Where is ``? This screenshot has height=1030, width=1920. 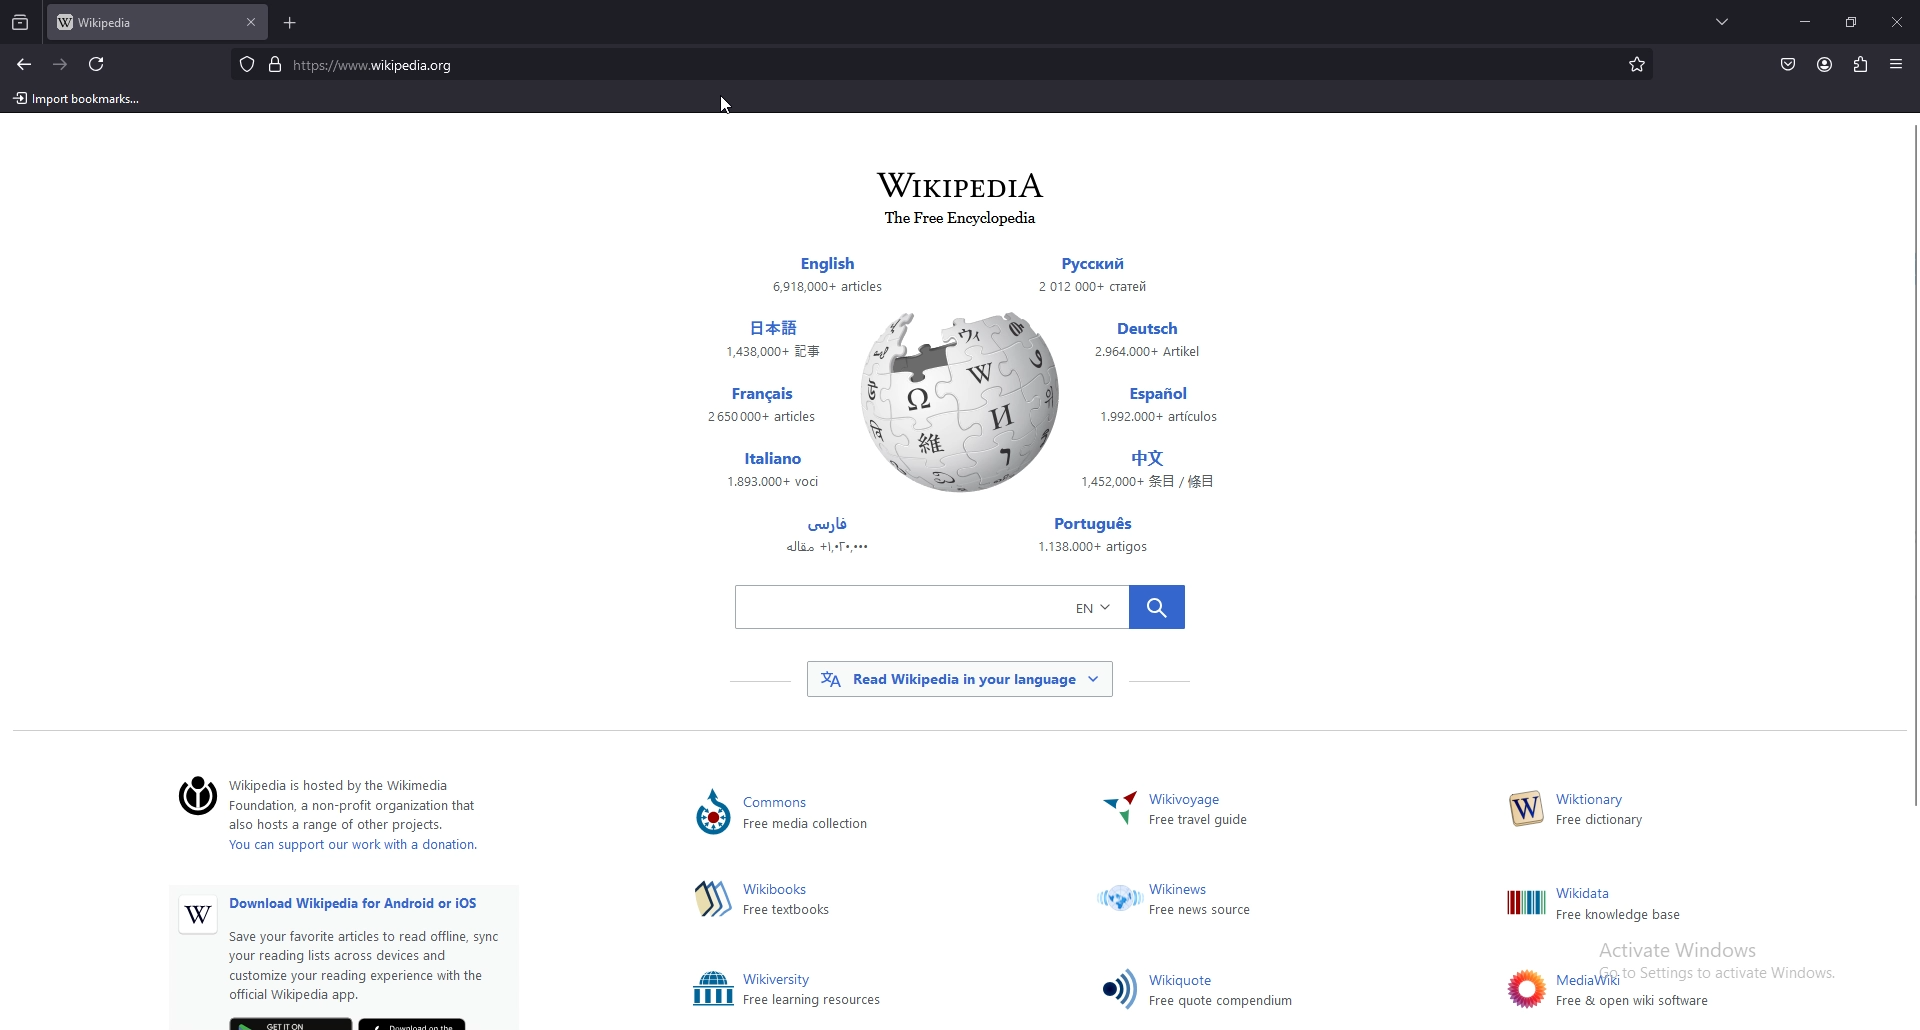
 is located at coordinates (1118, 988).